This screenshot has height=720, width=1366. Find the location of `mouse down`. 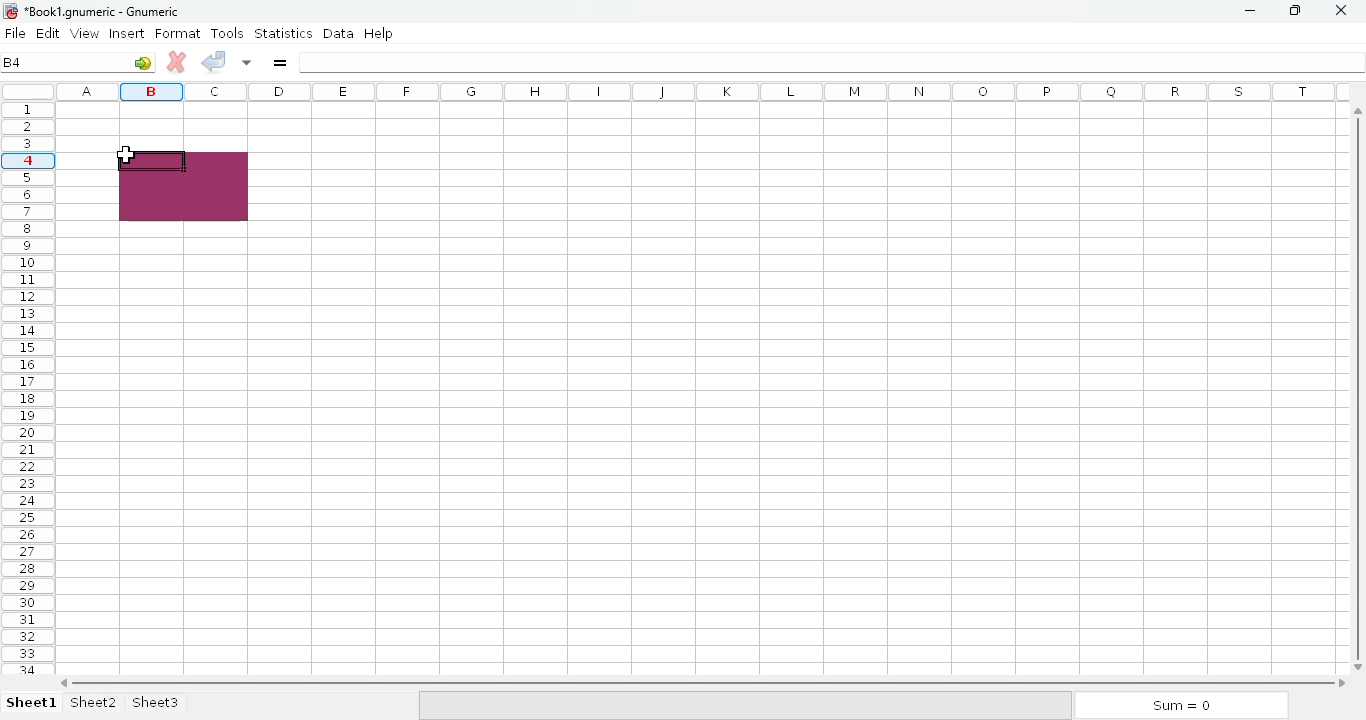

mouse down is located at coordinates (126, 155).